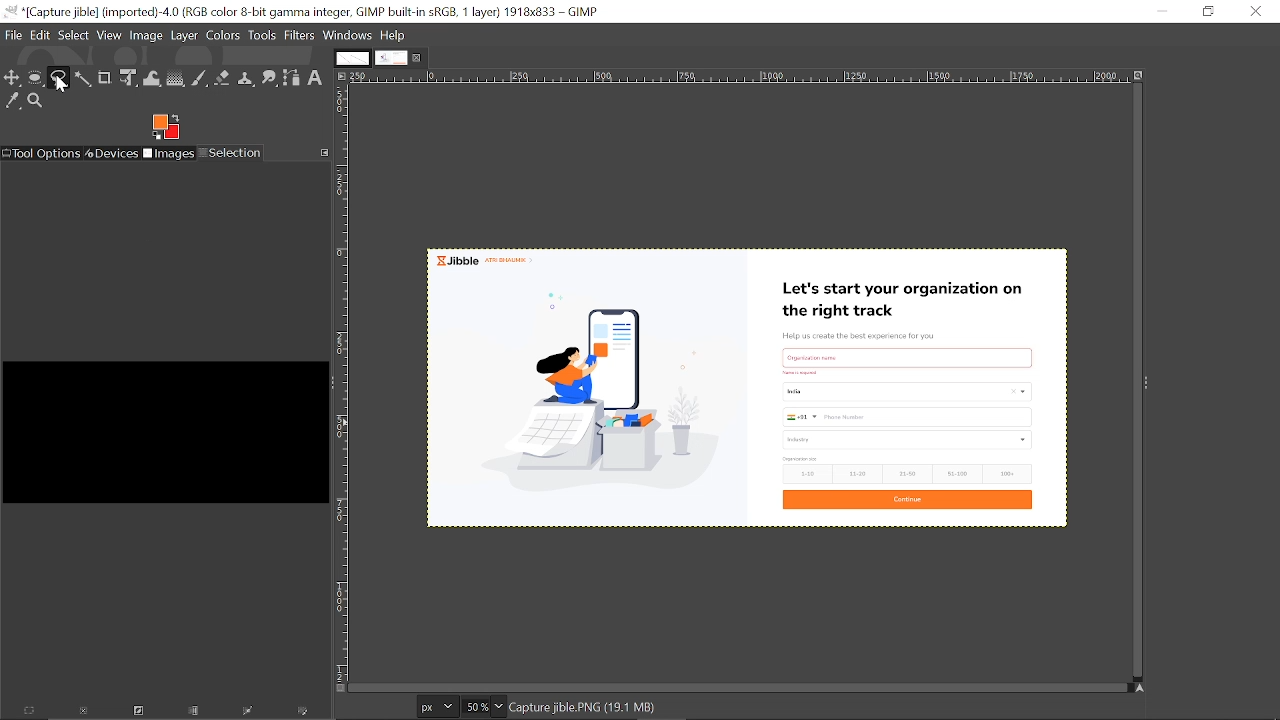 This screenshot has height=720, width=1280. What do you see at coordinates (167, 126) in the screenshot?
I see `Foreground color` at bounding box center [167, 126].